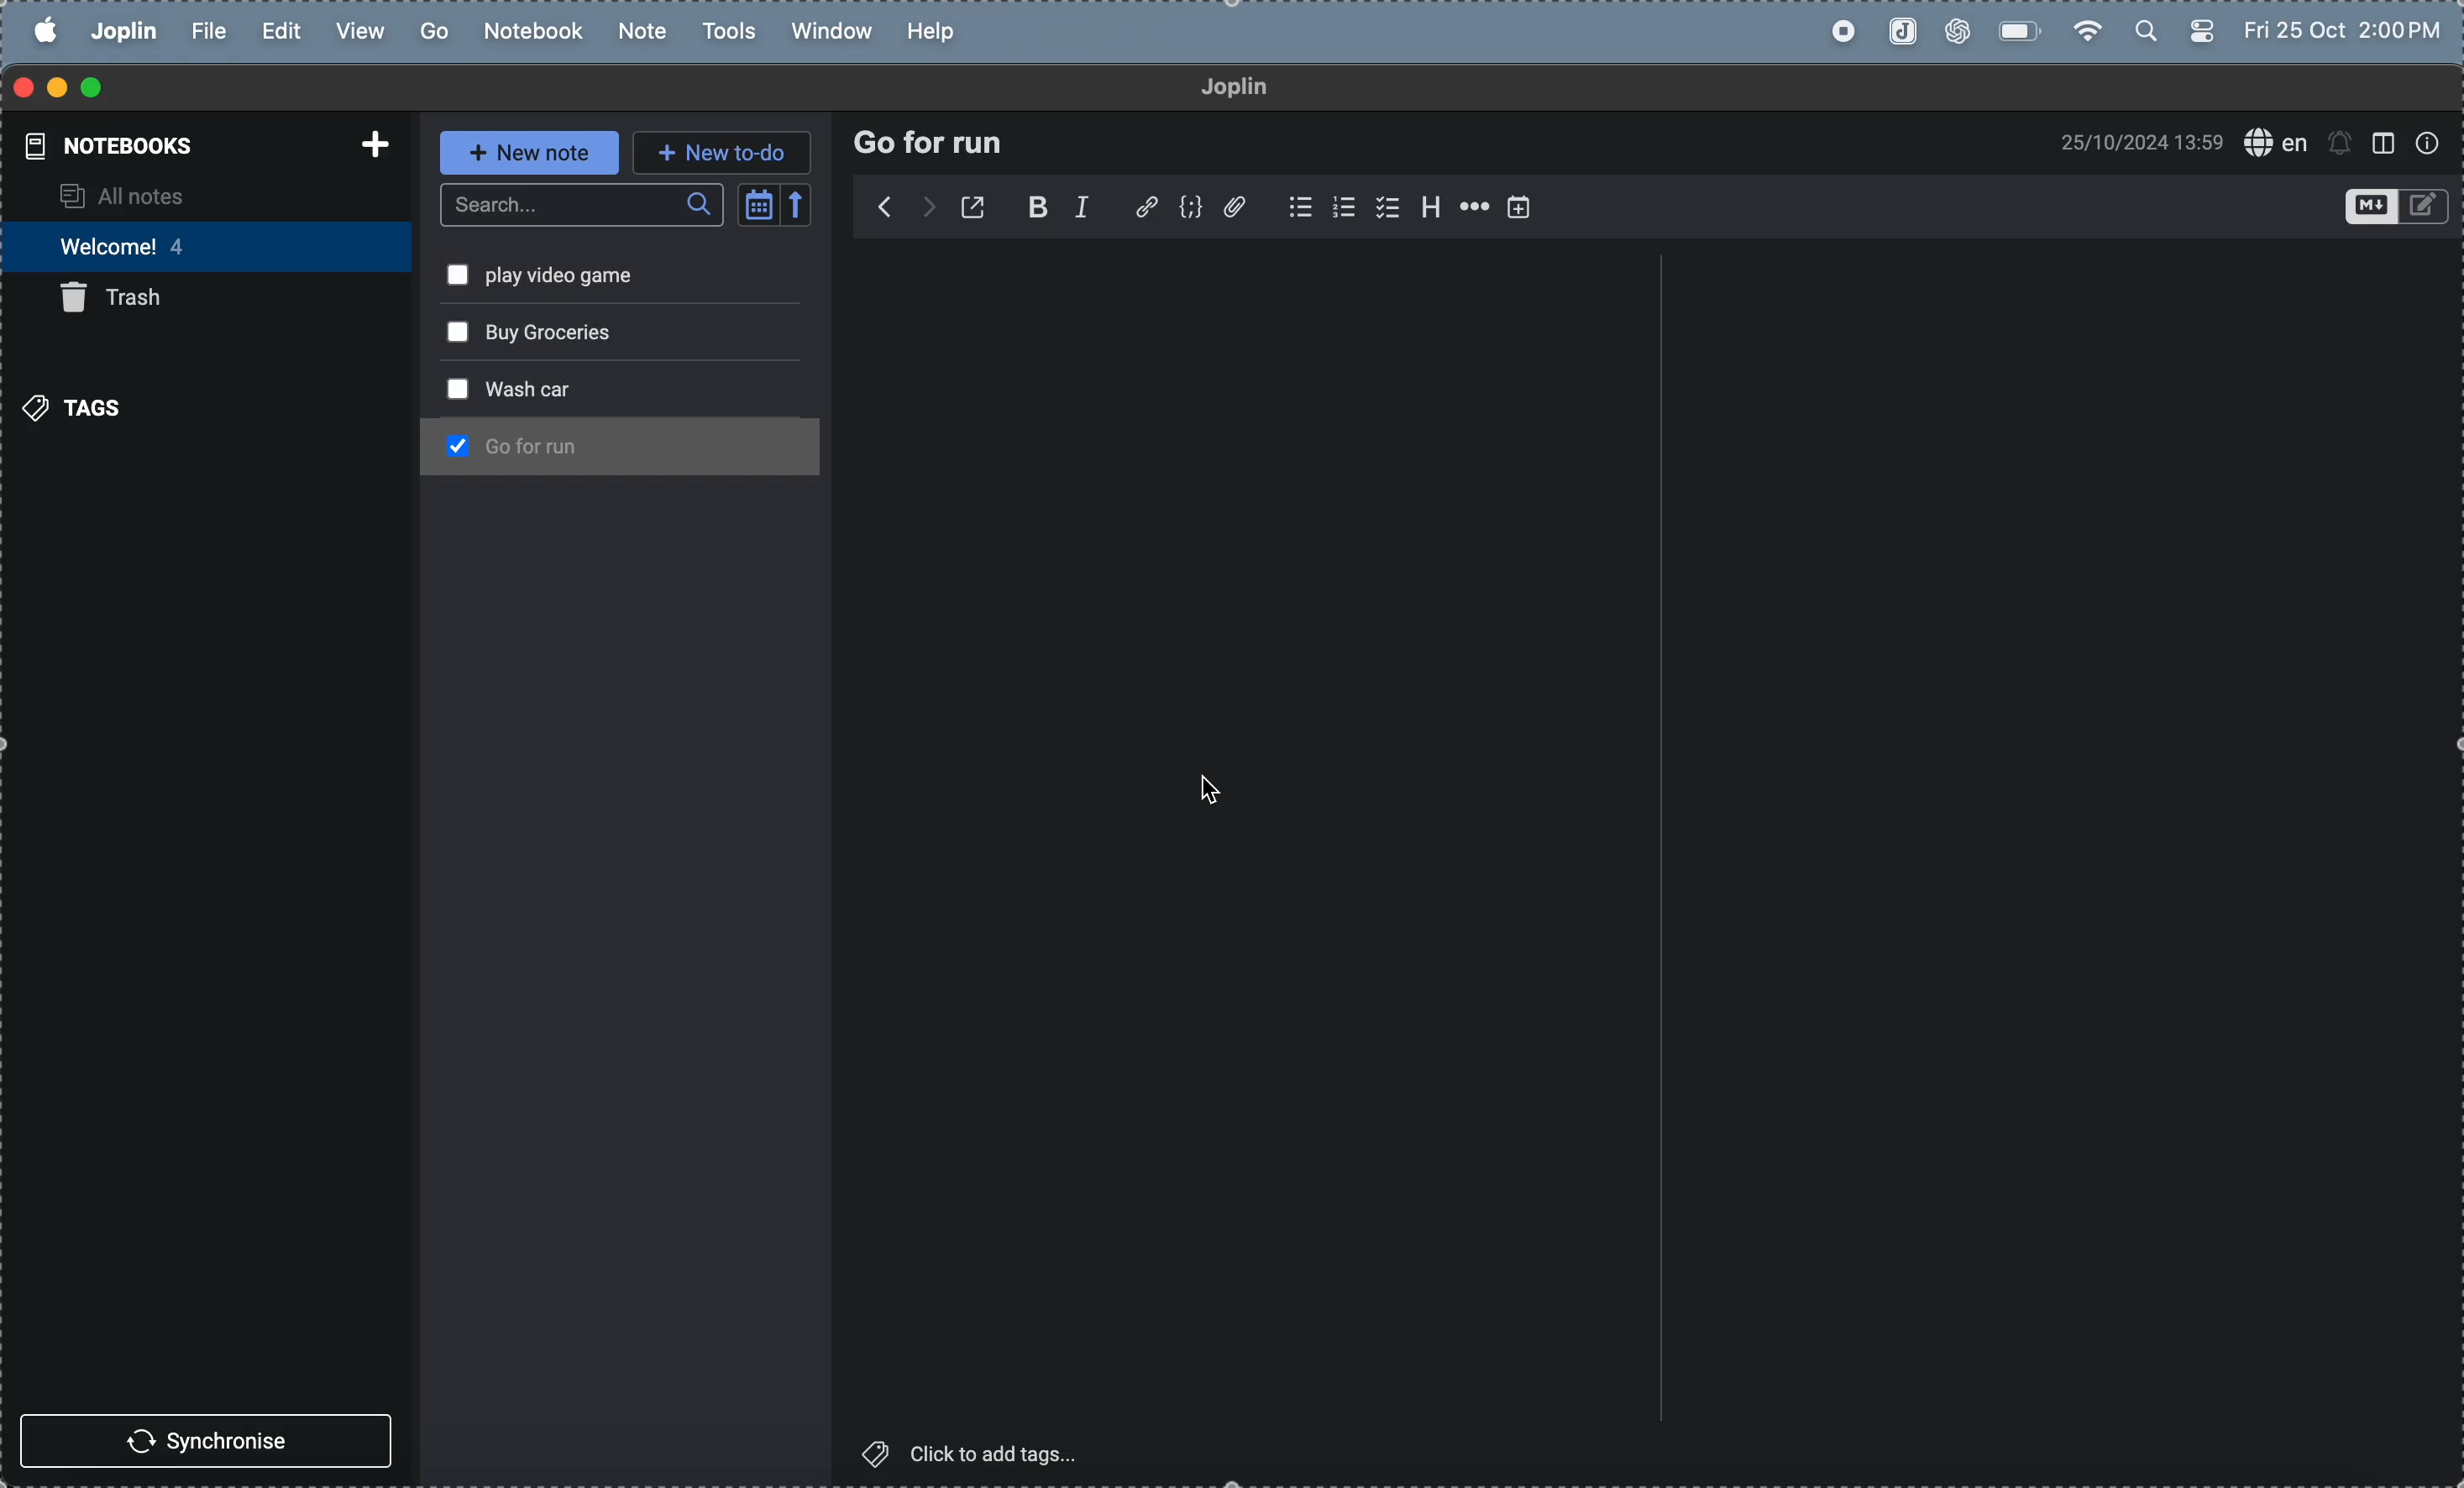  I want to click on itallic, so click(1094, 206).